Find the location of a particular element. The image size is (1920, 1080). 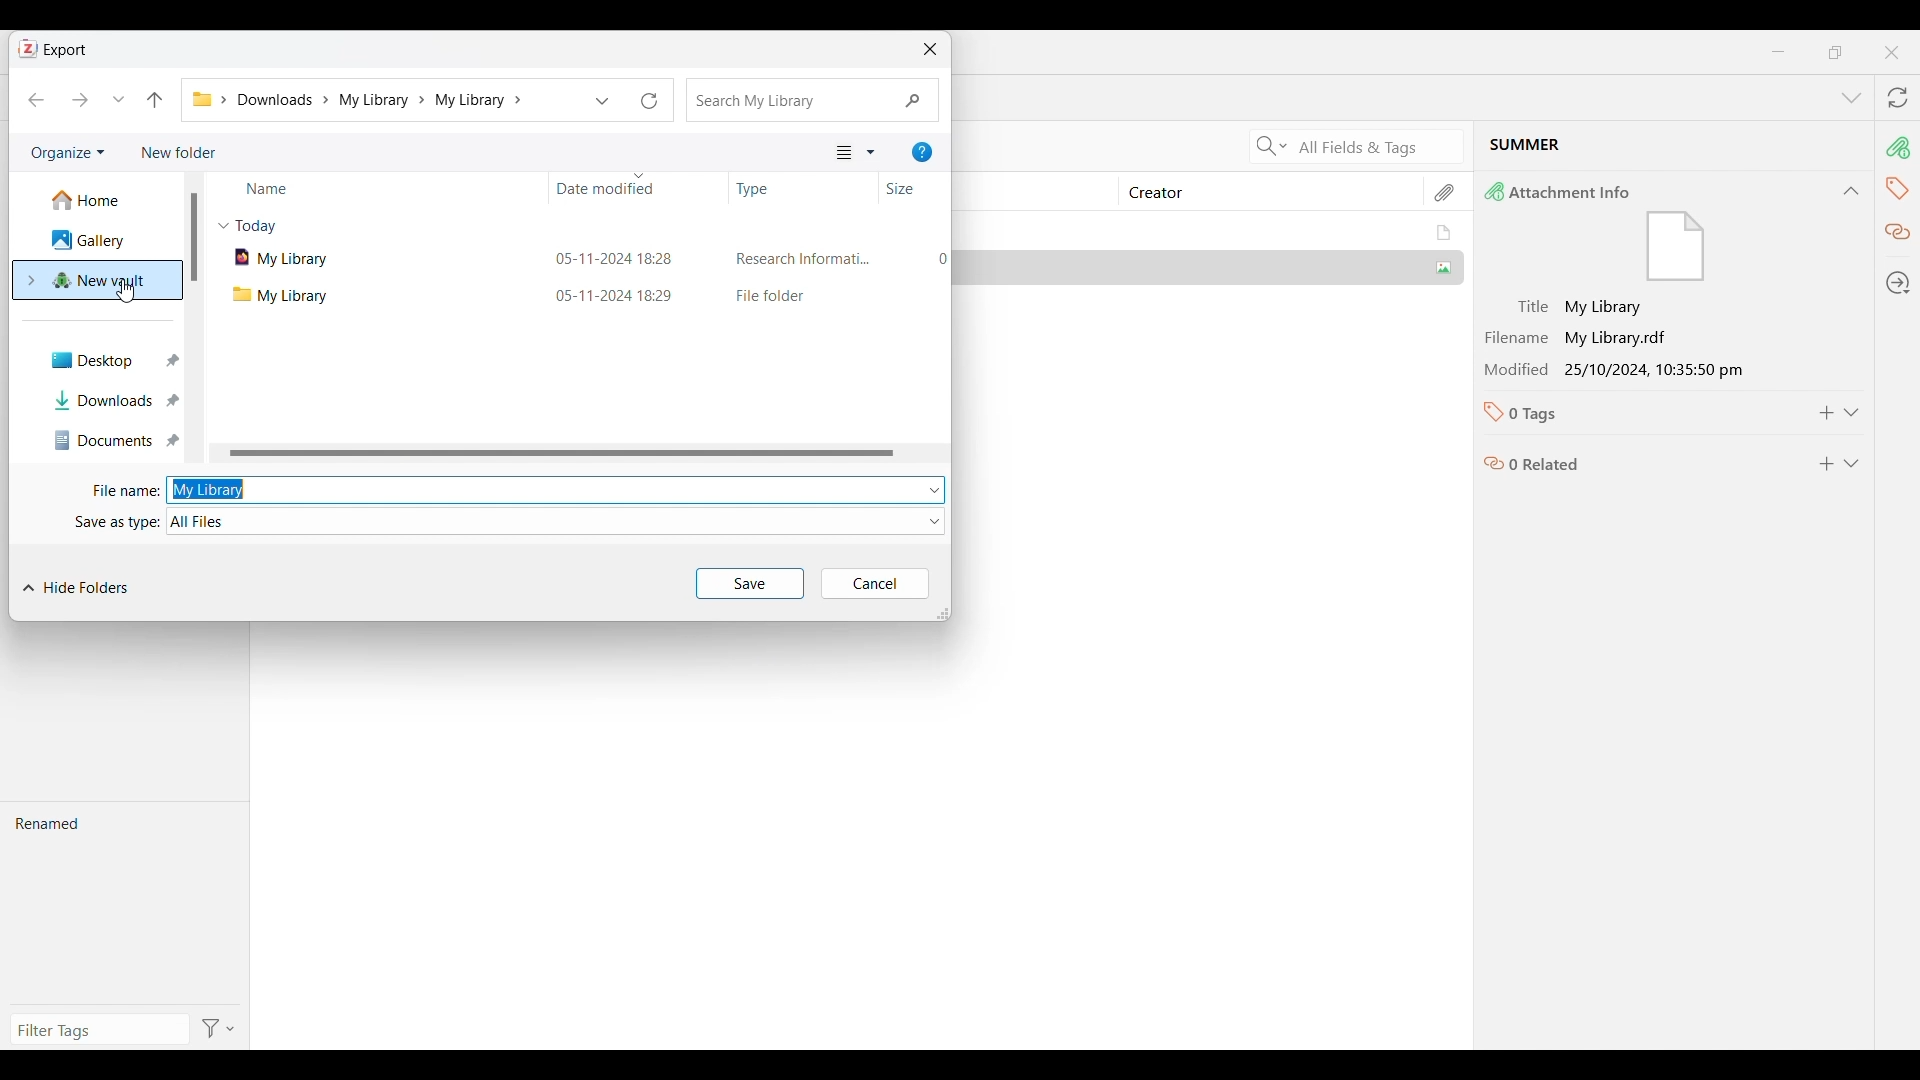

Add is located at coordinates (1826, 464).